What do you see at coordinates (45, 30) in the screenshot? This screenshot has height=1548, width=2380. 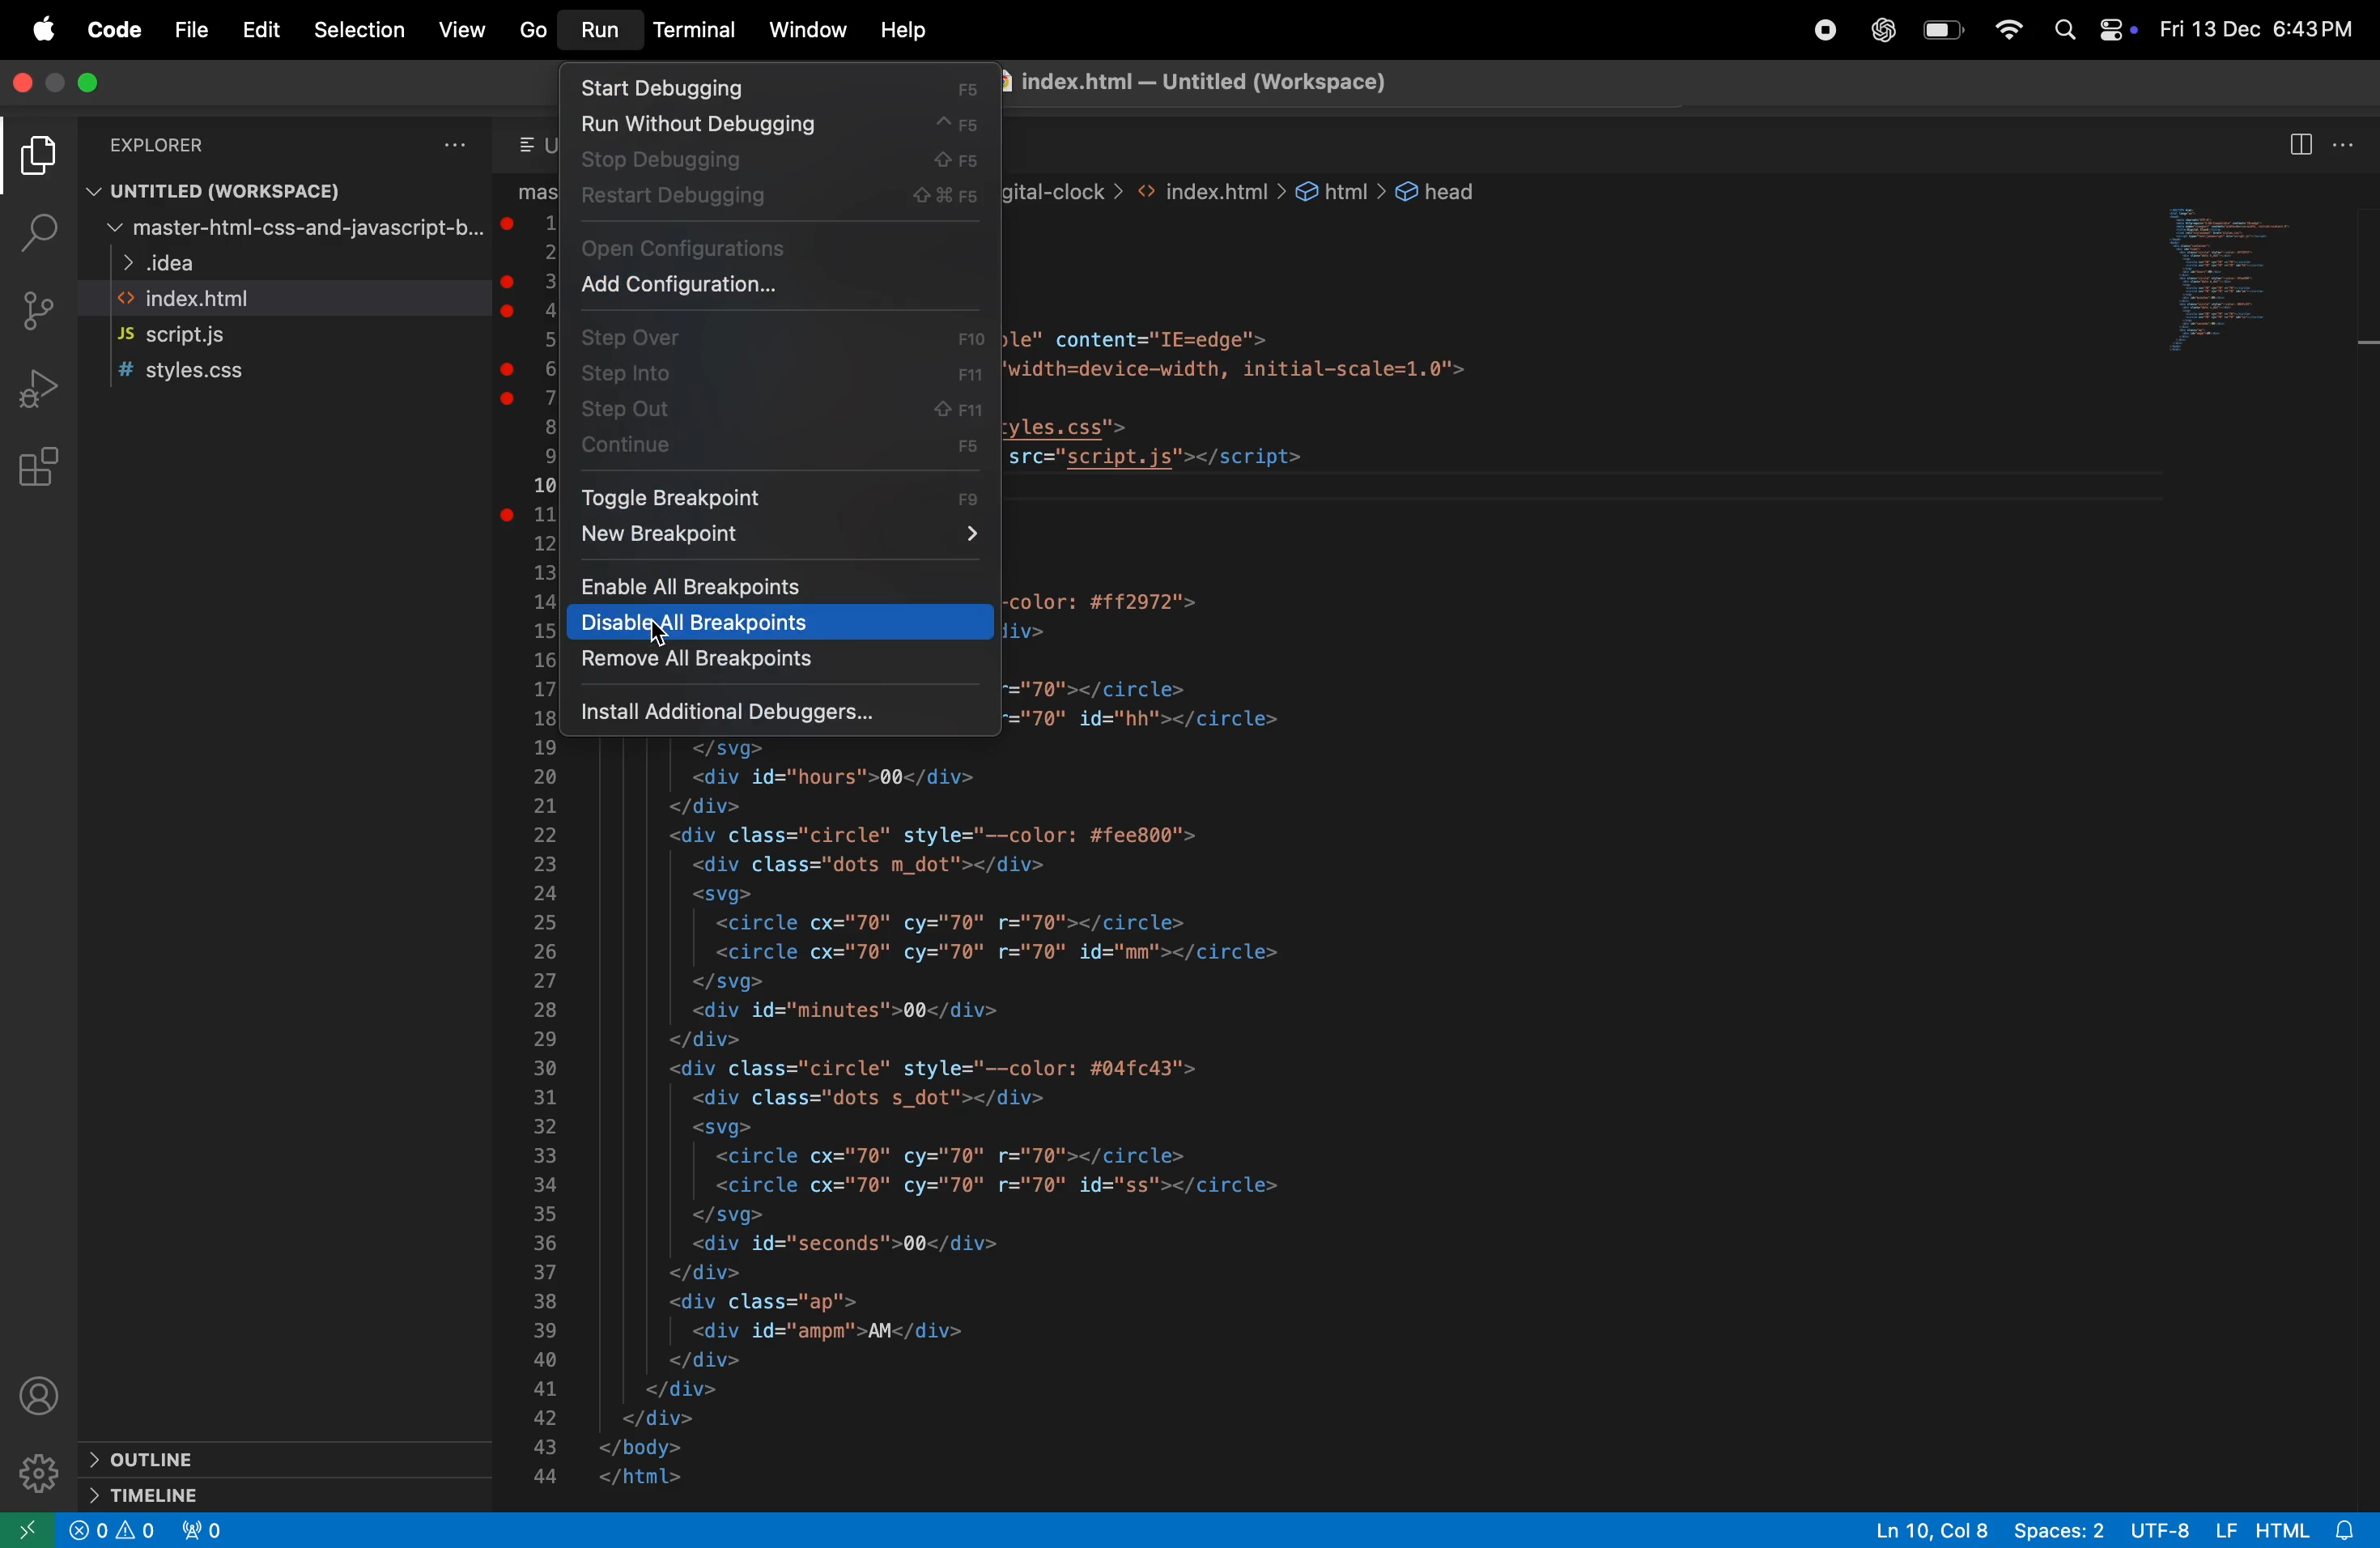 I see `apple menu` at bounding box center [45, 30].